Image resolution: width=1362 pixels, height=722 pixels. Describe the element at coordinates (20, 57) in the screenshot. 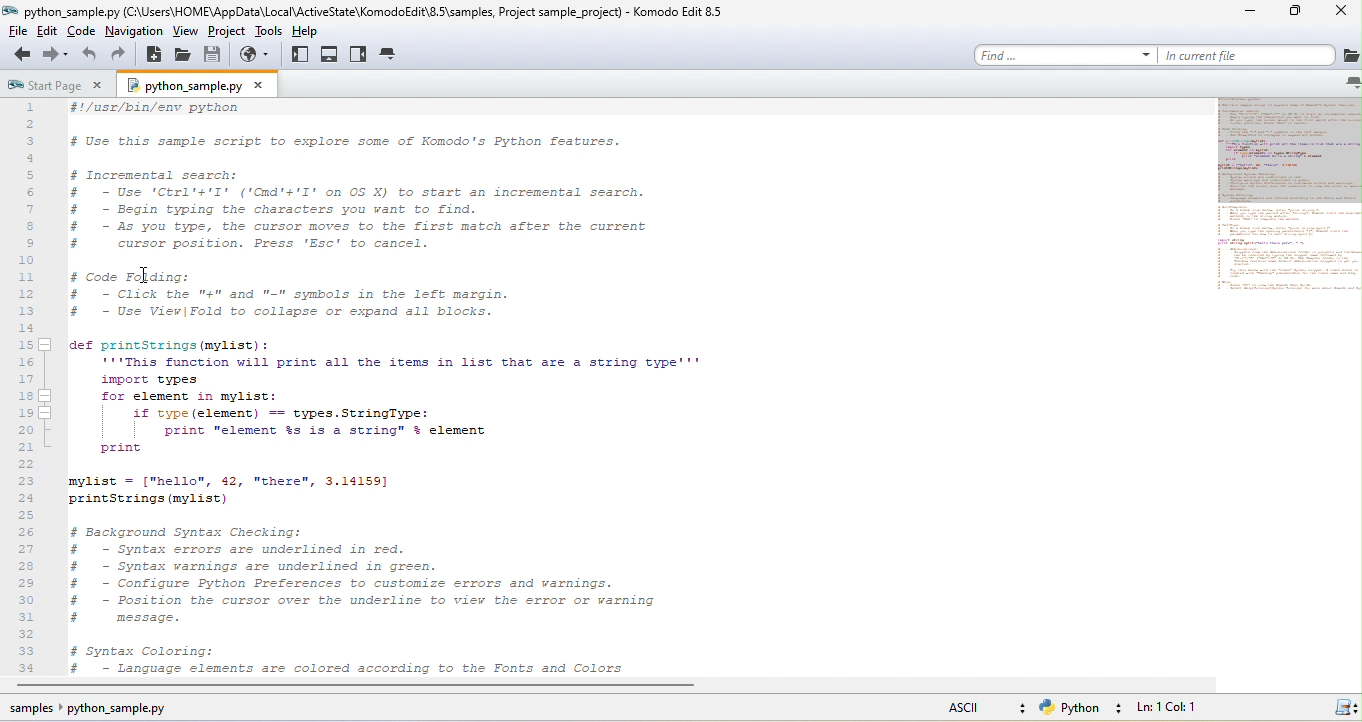

I see `back` at that location.